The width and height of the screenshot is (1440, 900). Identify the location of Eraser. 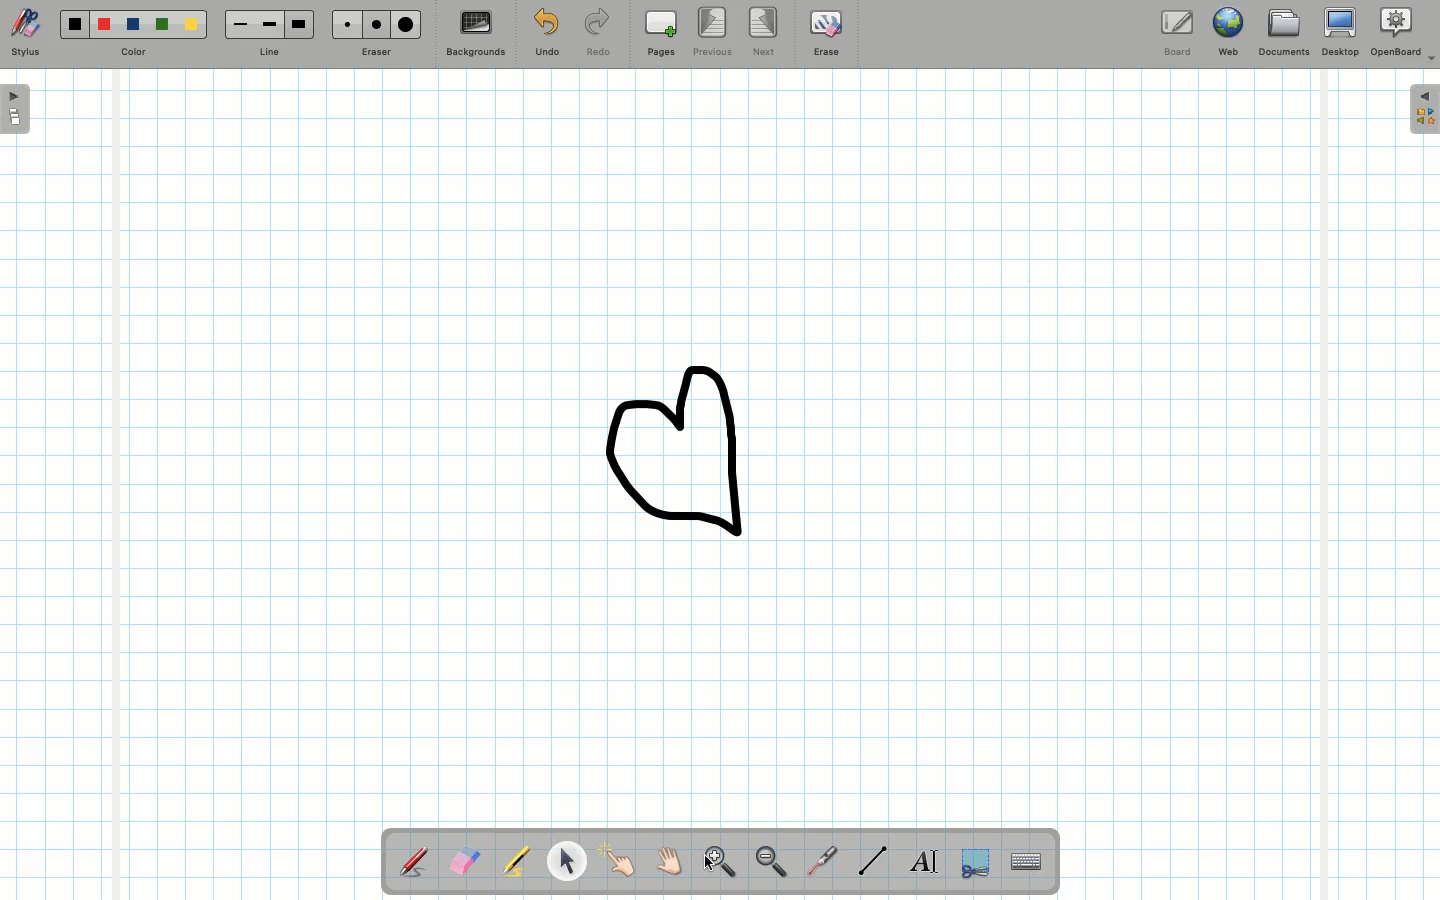
(377, 32).